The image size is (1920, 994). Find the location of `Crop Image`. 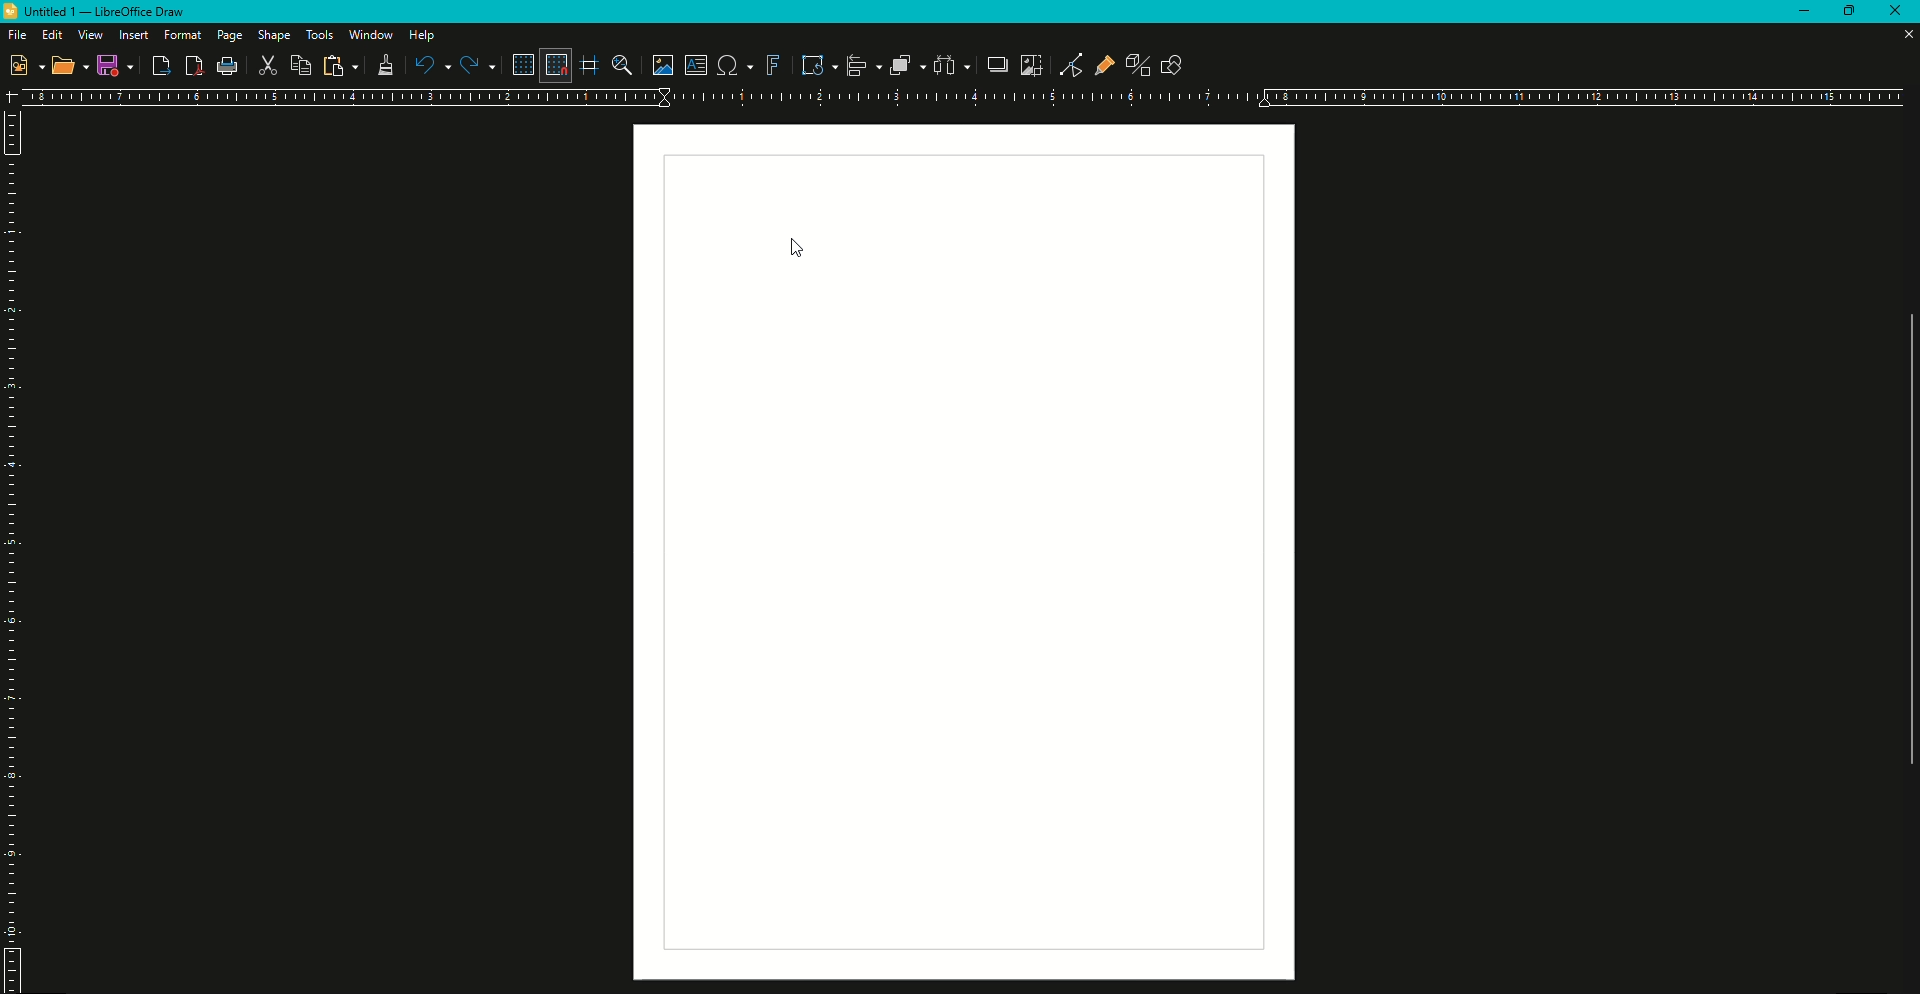

Crop Image is located at coordinates (1031, 66).